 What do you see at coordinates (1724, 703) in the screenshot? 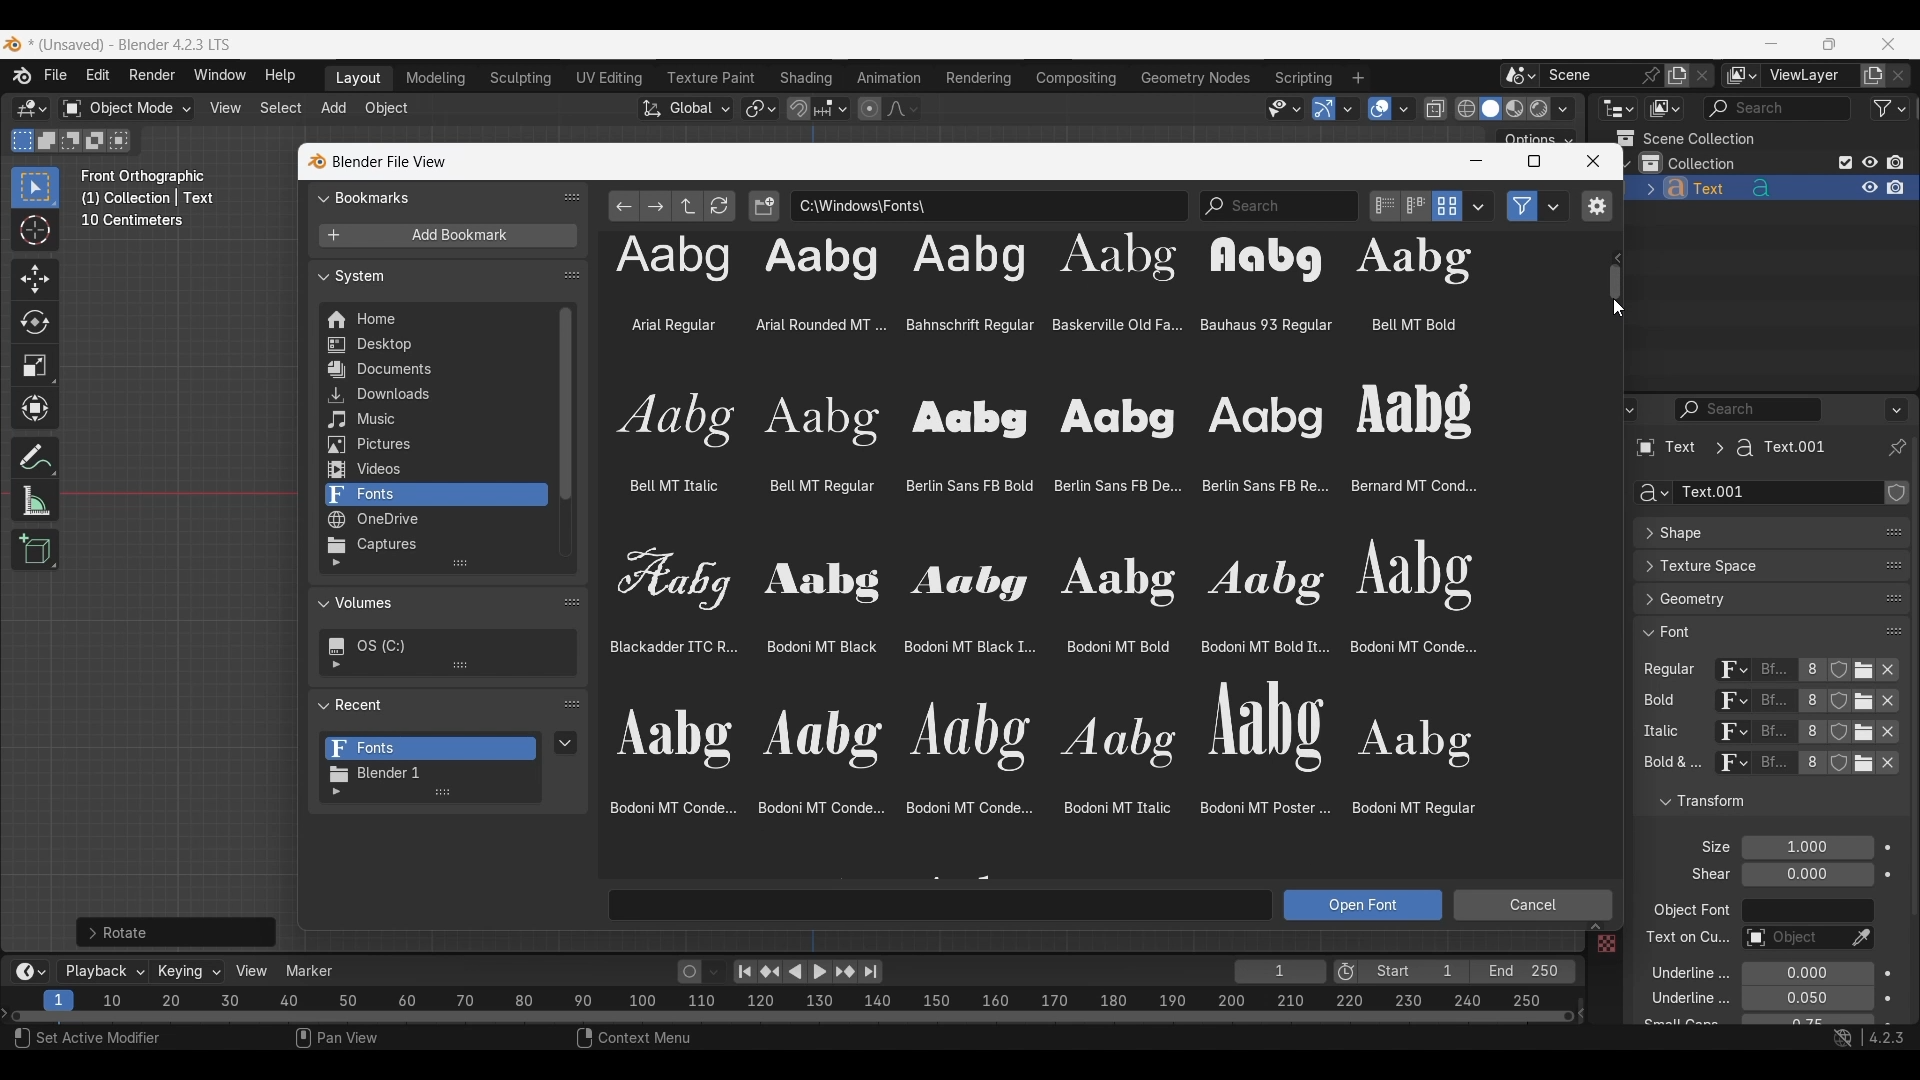
I see `Browse ID data` at bounding box center [1724, 703].